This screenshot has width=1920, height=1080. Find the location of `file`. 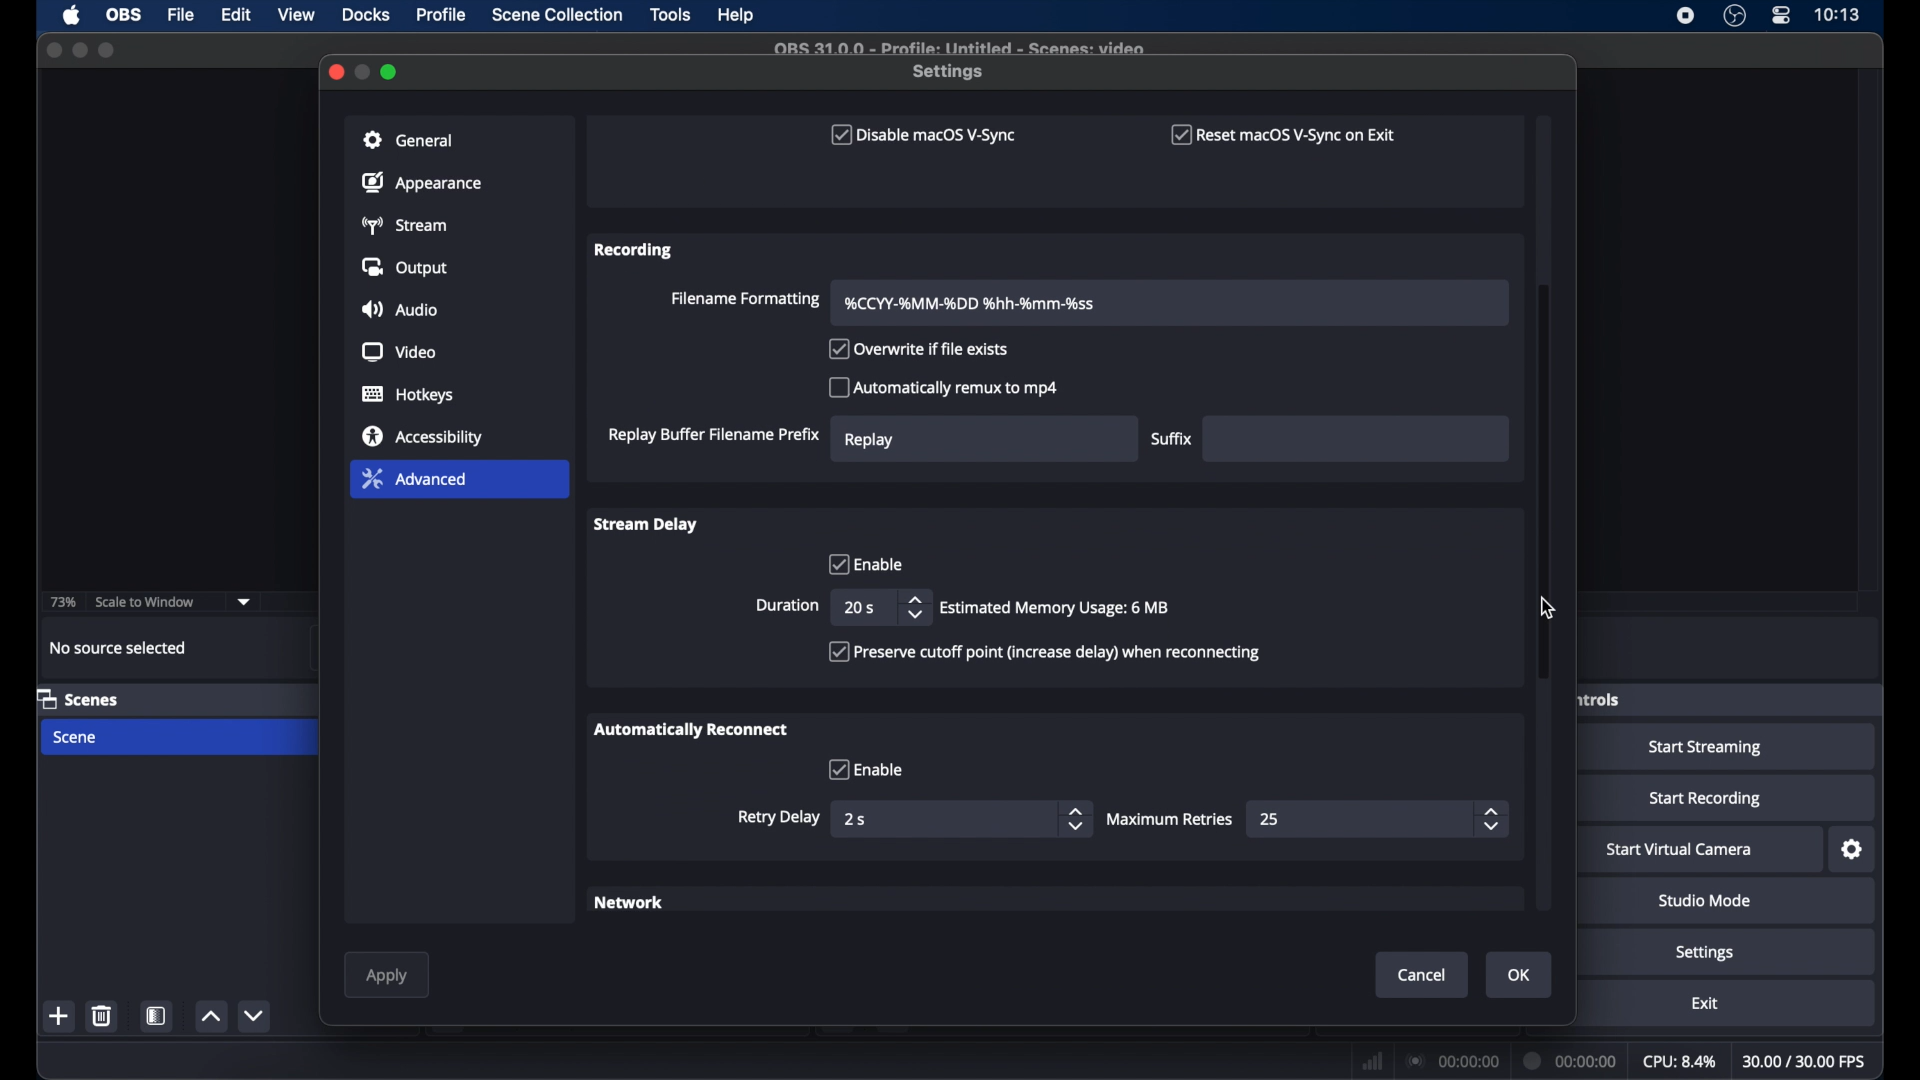

file is located at coordinates (181, 16).